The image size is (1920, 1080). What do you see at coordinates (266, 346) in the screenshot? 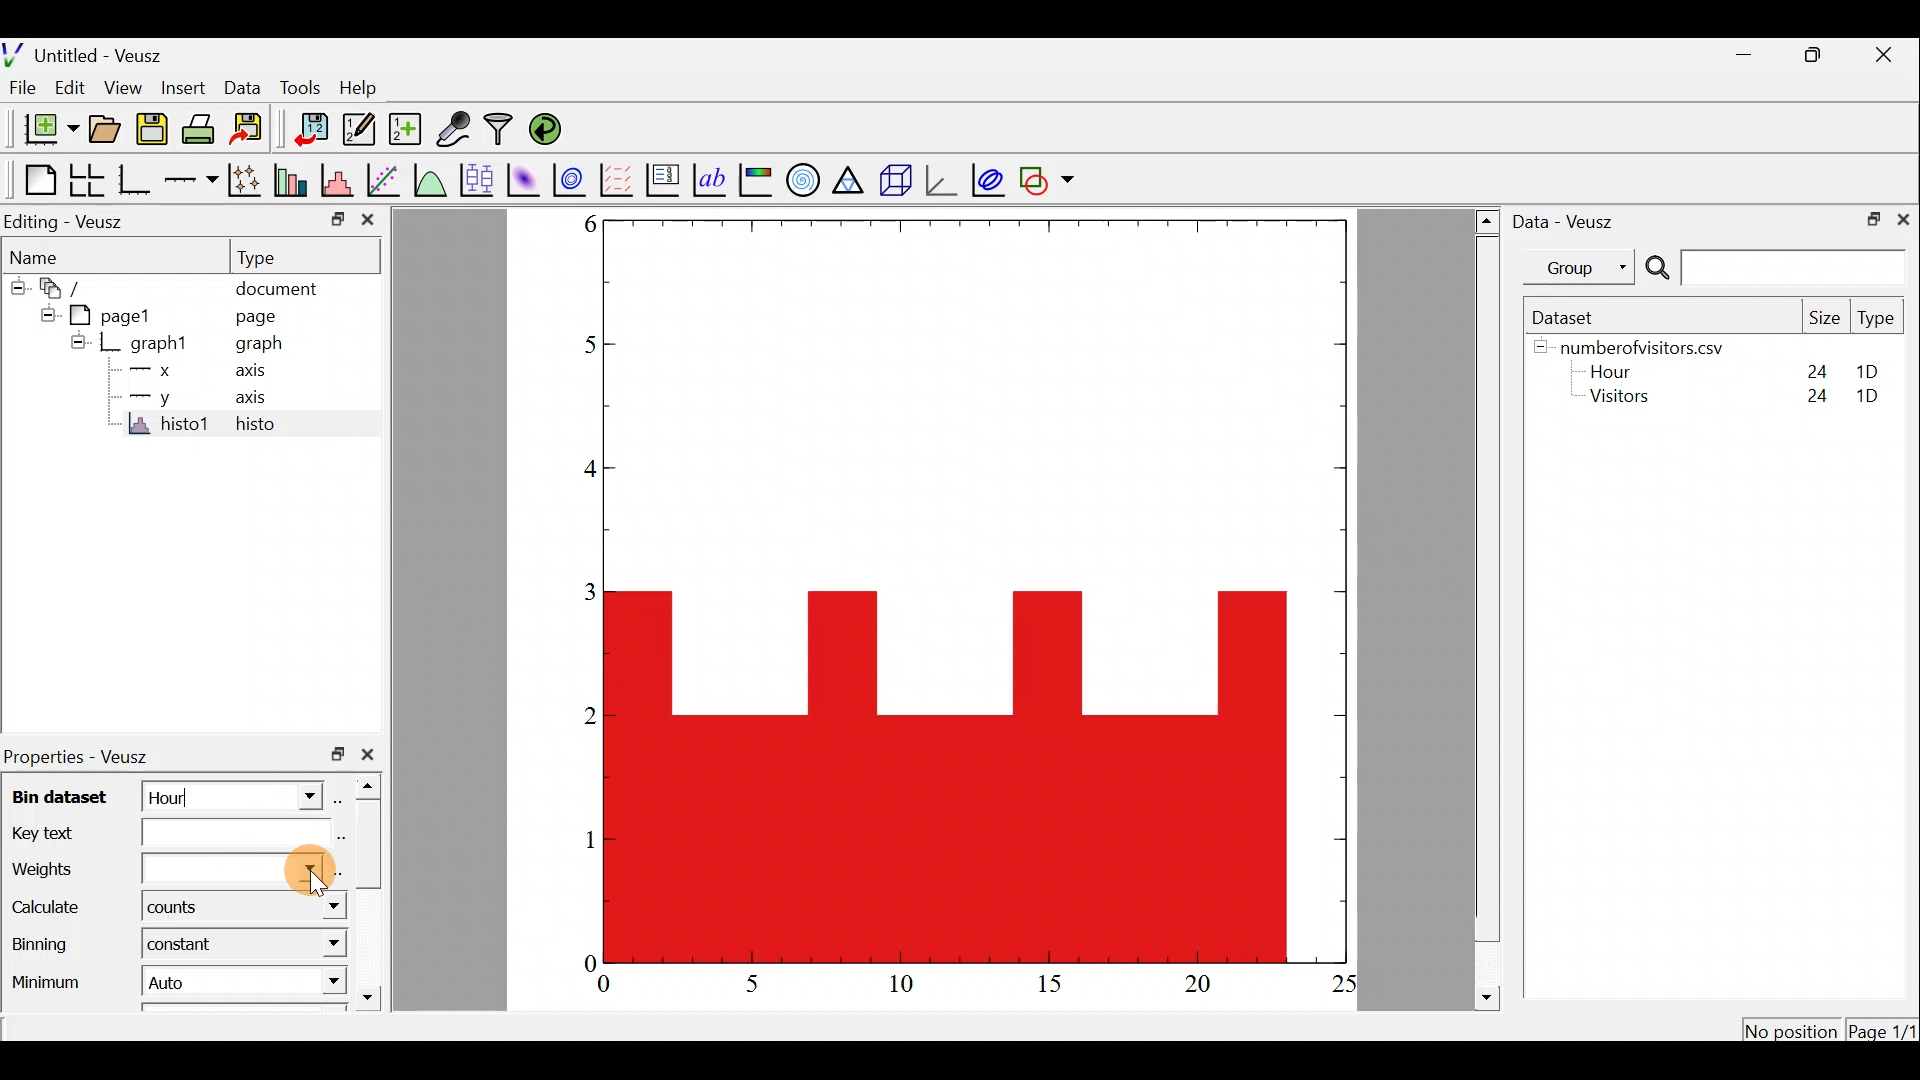
I see `graph` at bounding box center [266, 346].